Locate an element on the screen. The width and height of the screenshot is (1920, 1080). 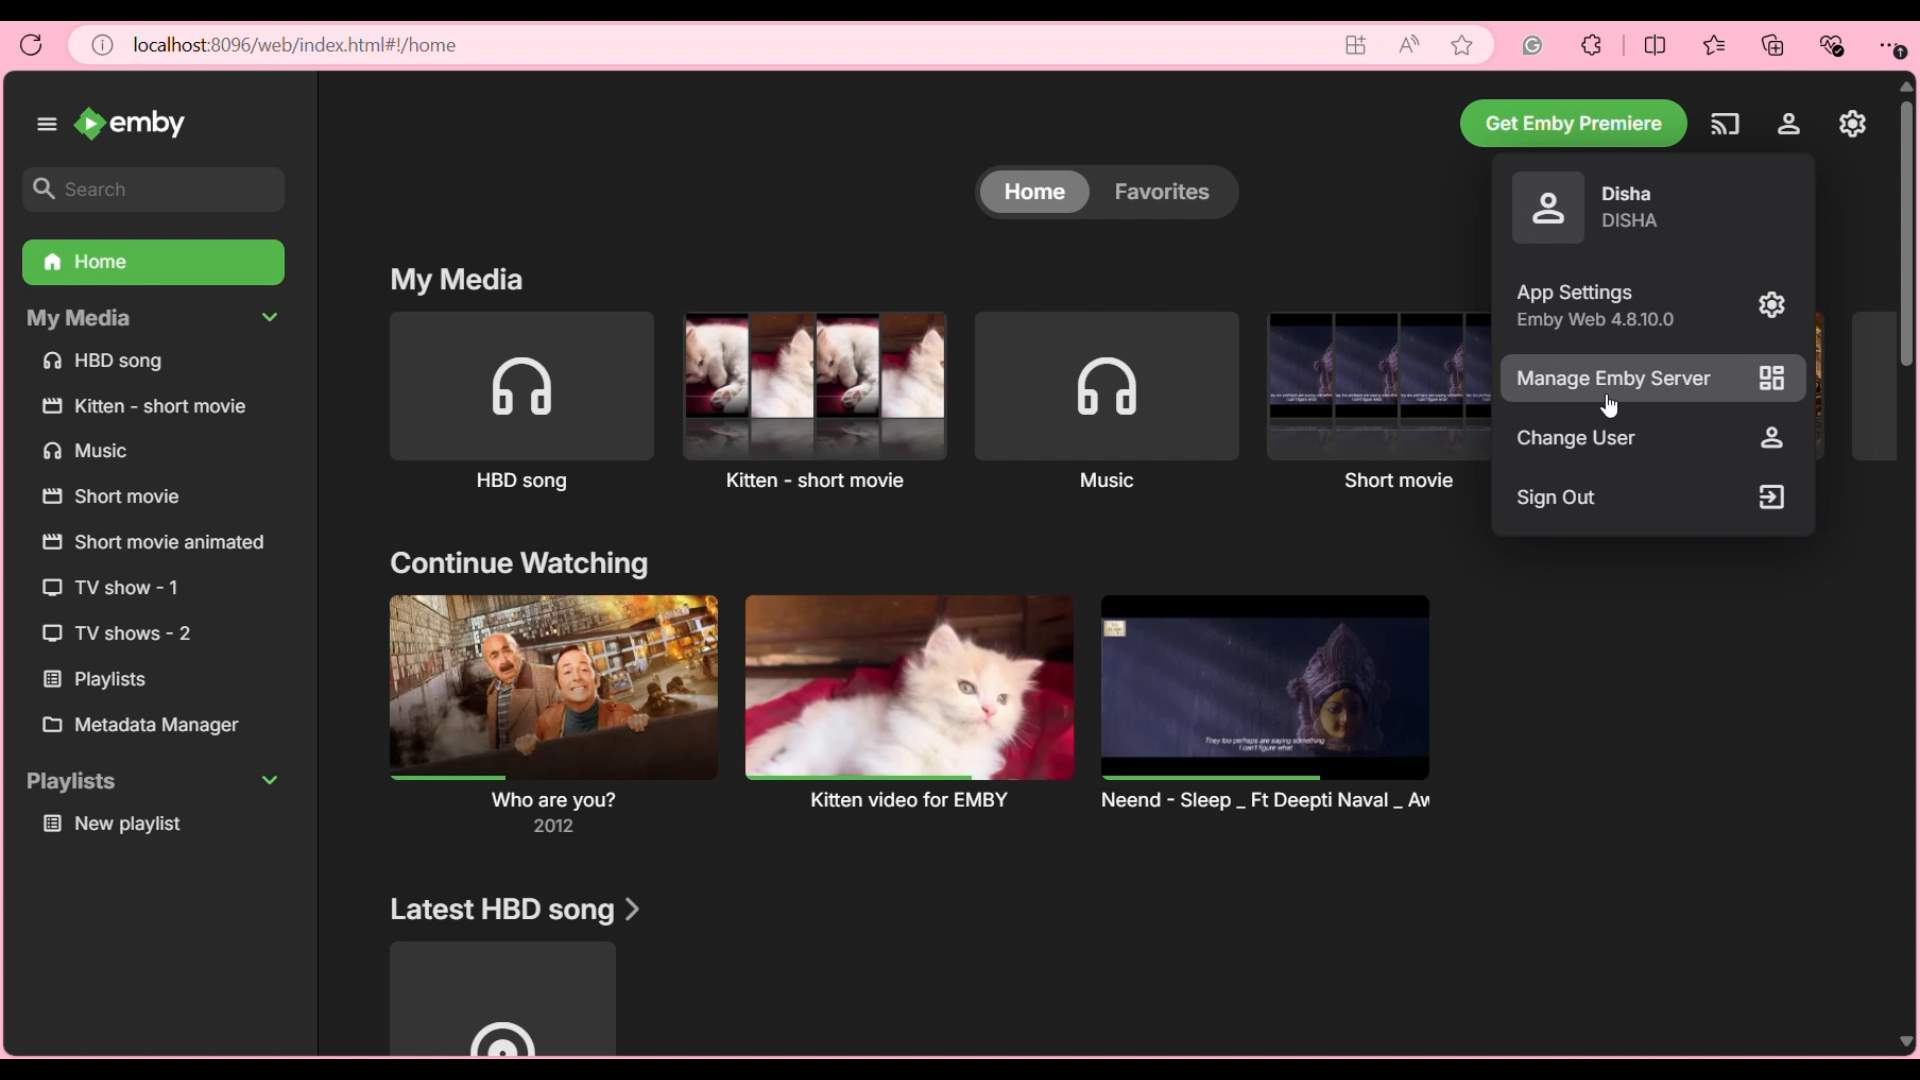
Browser settings is located at coordinates (1891, 46).